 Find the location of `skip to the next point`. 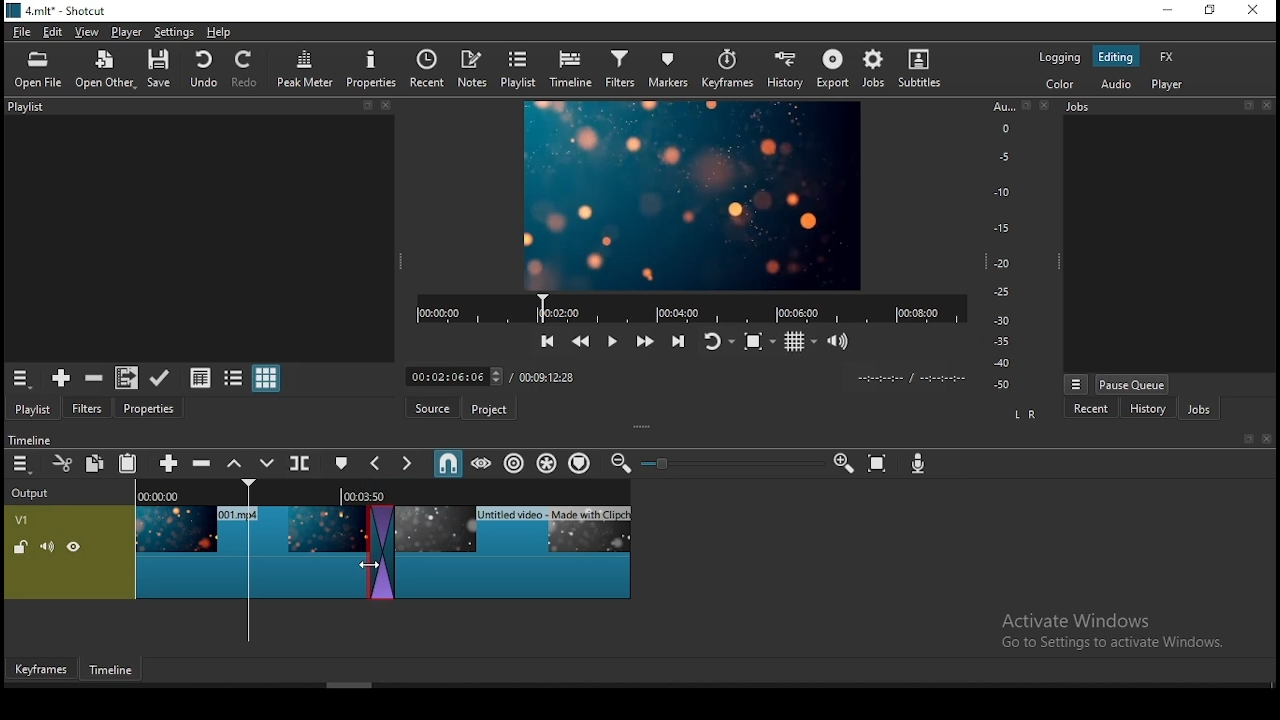

skip to the next point is located at coordinates (679, 342).